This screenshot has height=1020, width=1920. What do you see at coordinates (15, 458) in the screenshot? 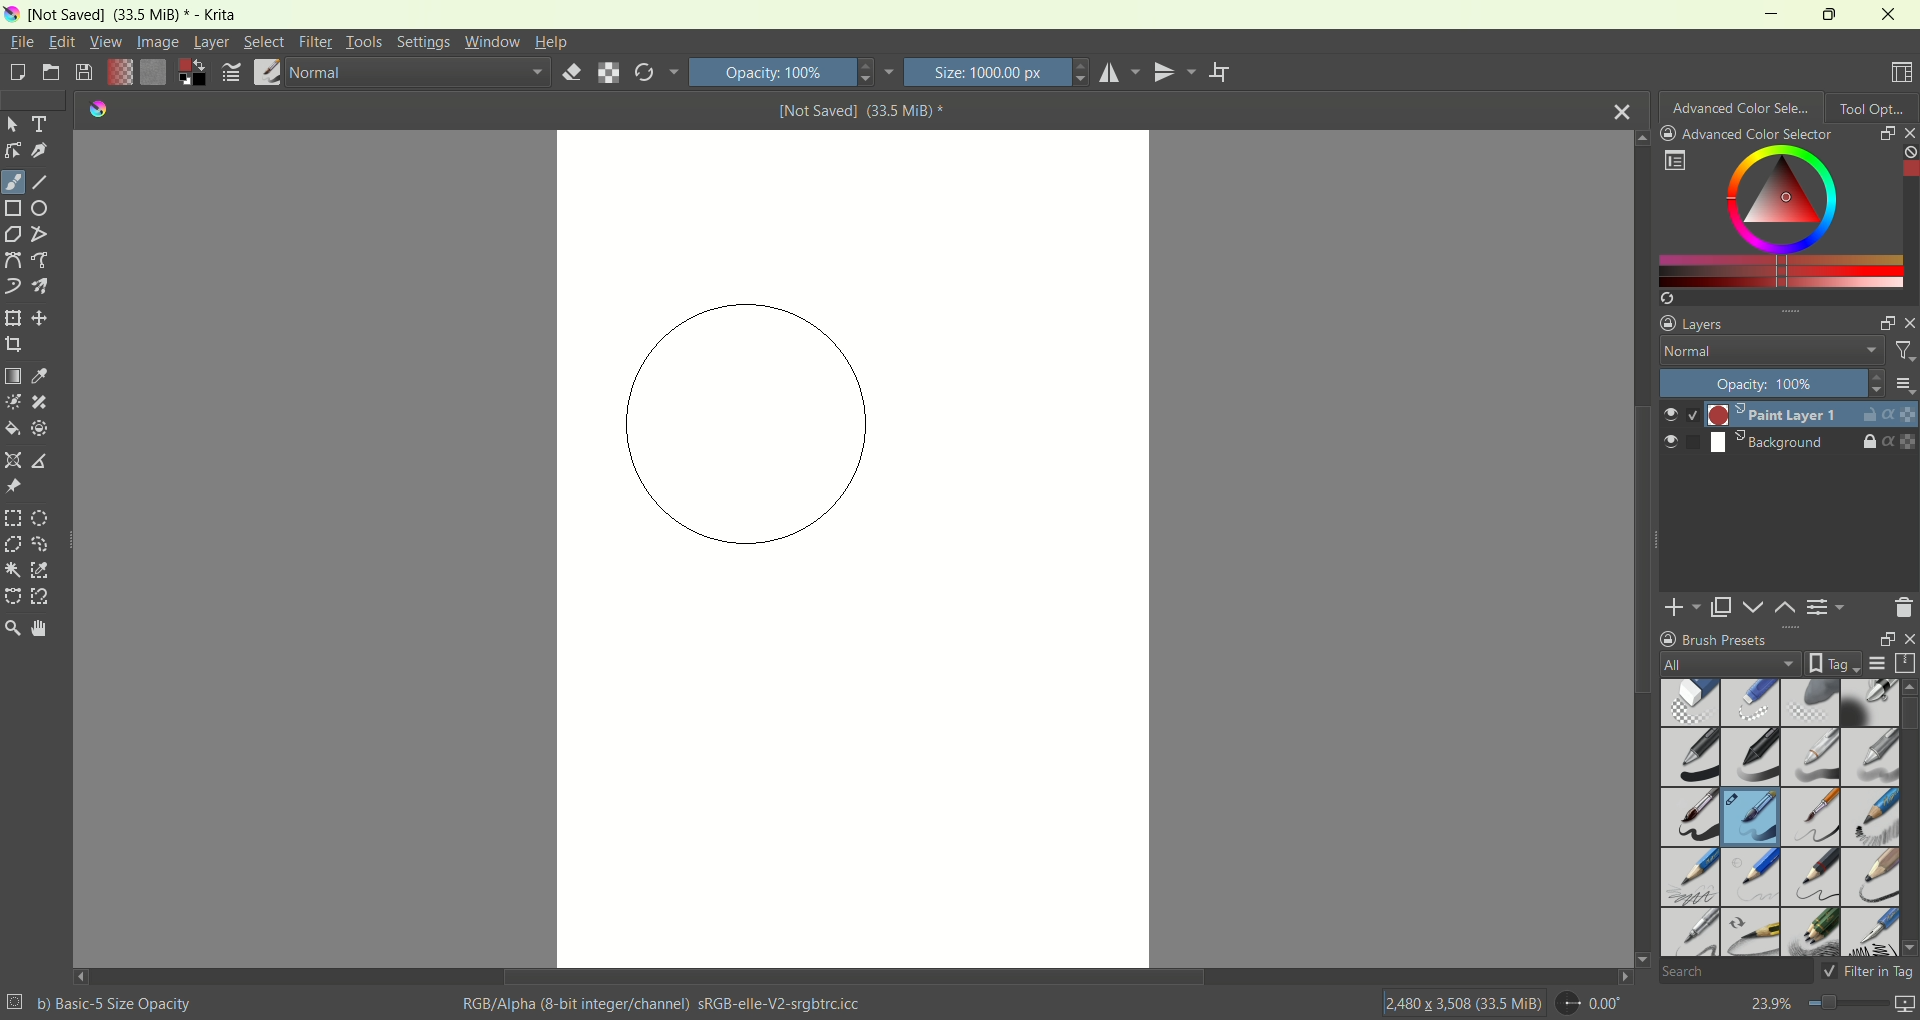
I see `assistant tool` at bounding box center [15, 458].